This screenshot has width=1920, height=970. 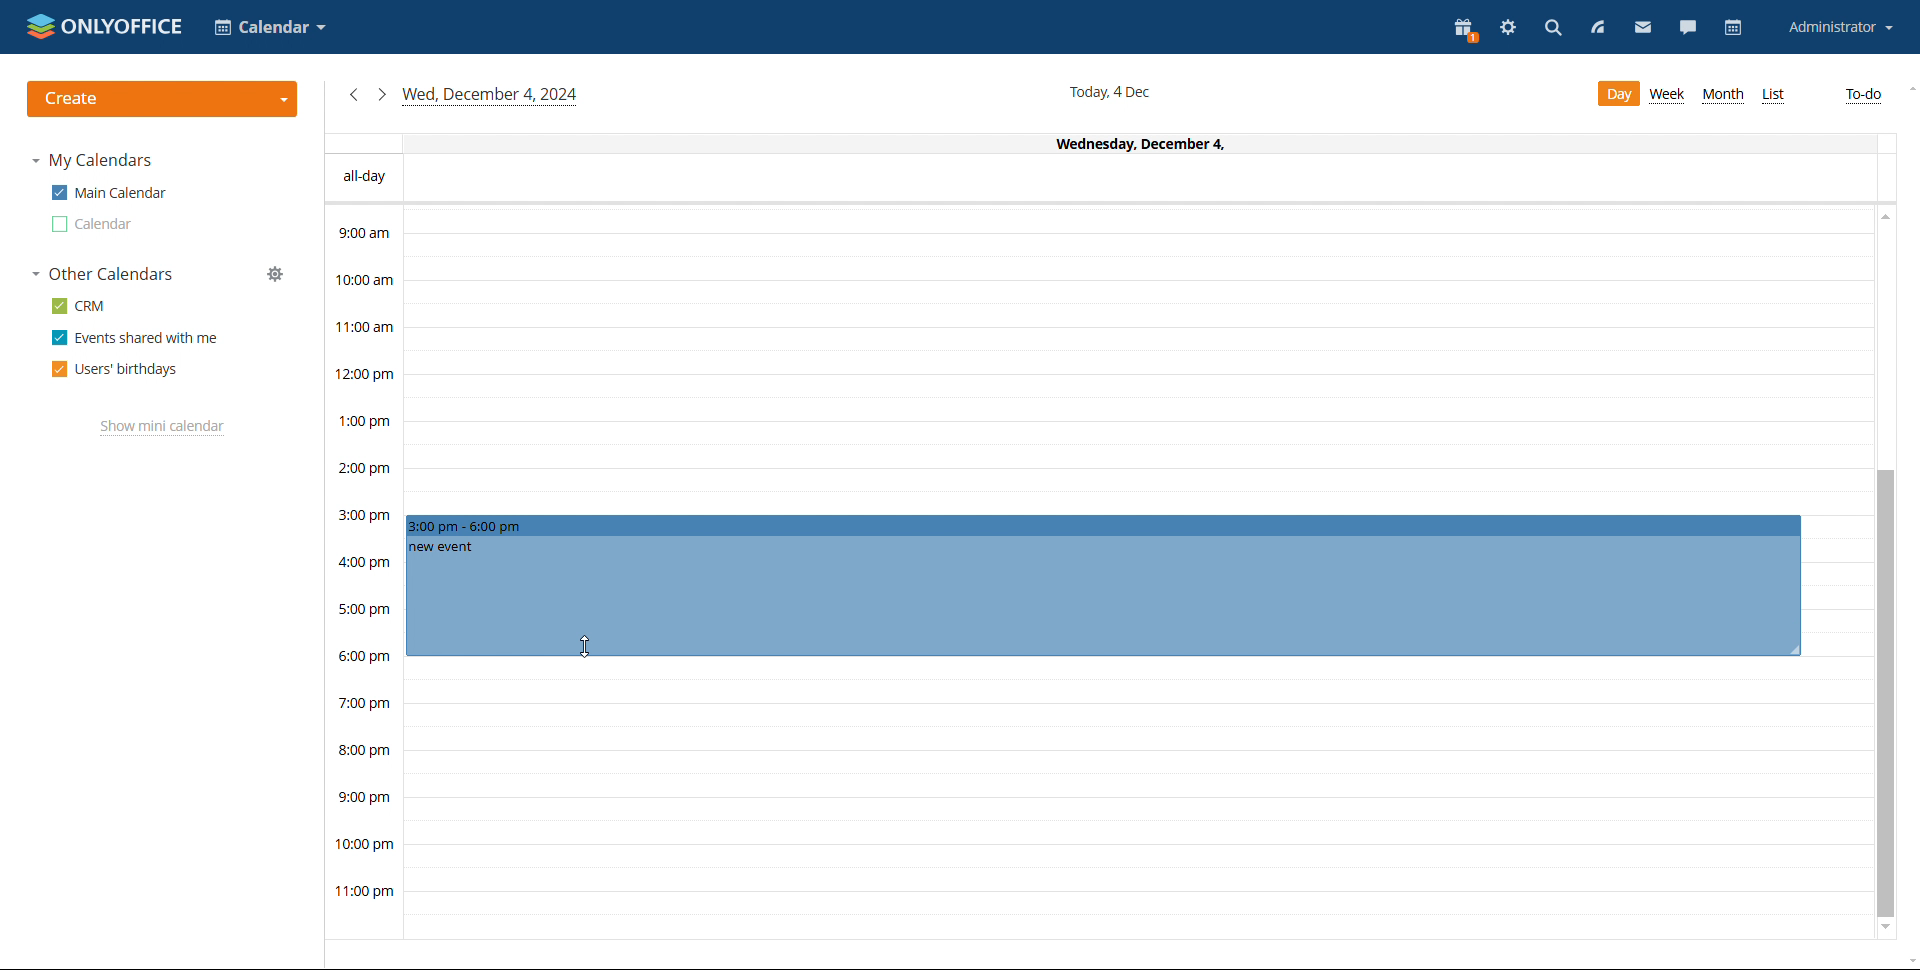 I want to click on date, so click(x=1096, y=143).